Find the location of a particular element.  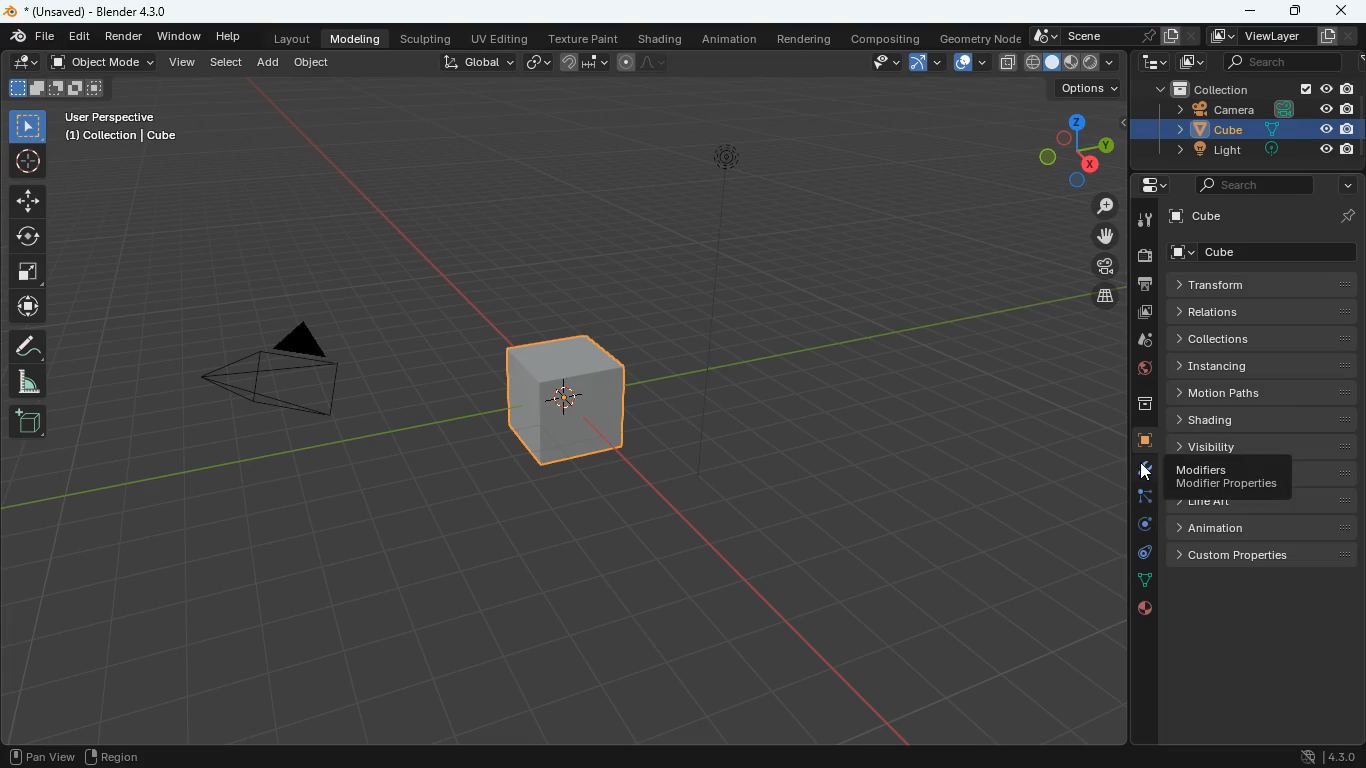

 is located at coordinates (1286, 108).